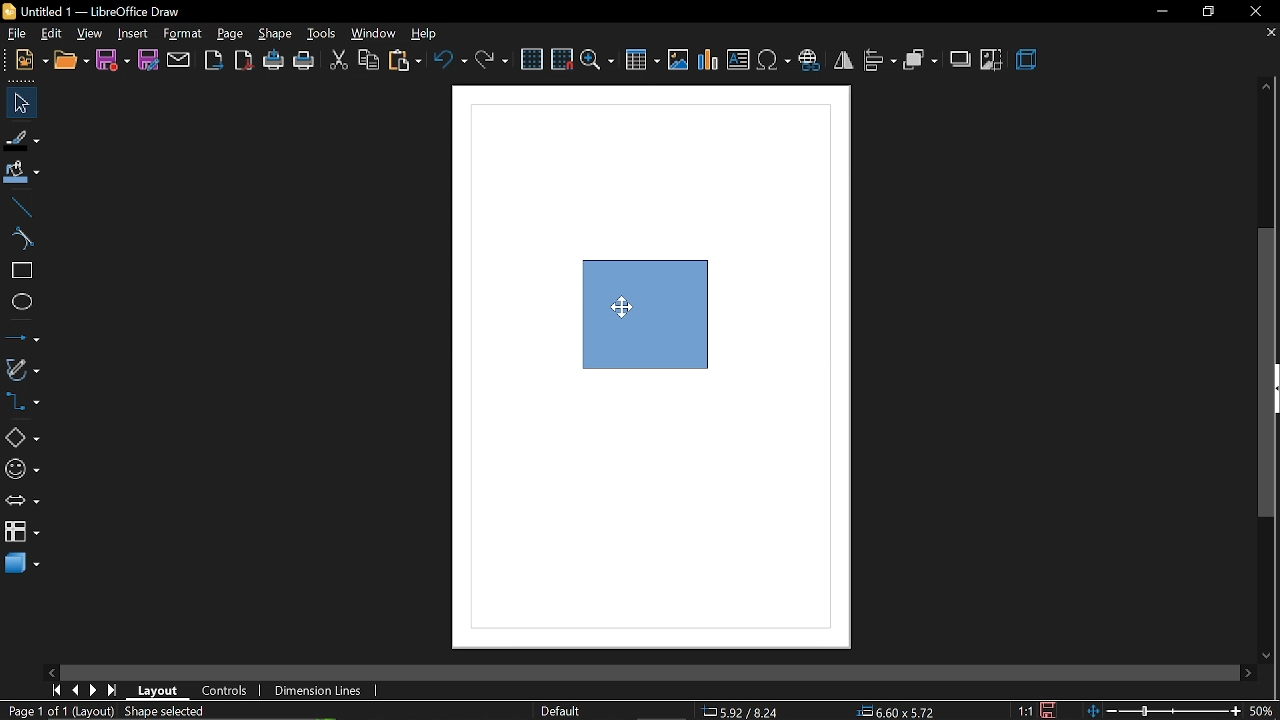 The image size is (1280, 720). Describe the element at coordinates (1267, 35) in the screenshot. I see `close tab` at that location.